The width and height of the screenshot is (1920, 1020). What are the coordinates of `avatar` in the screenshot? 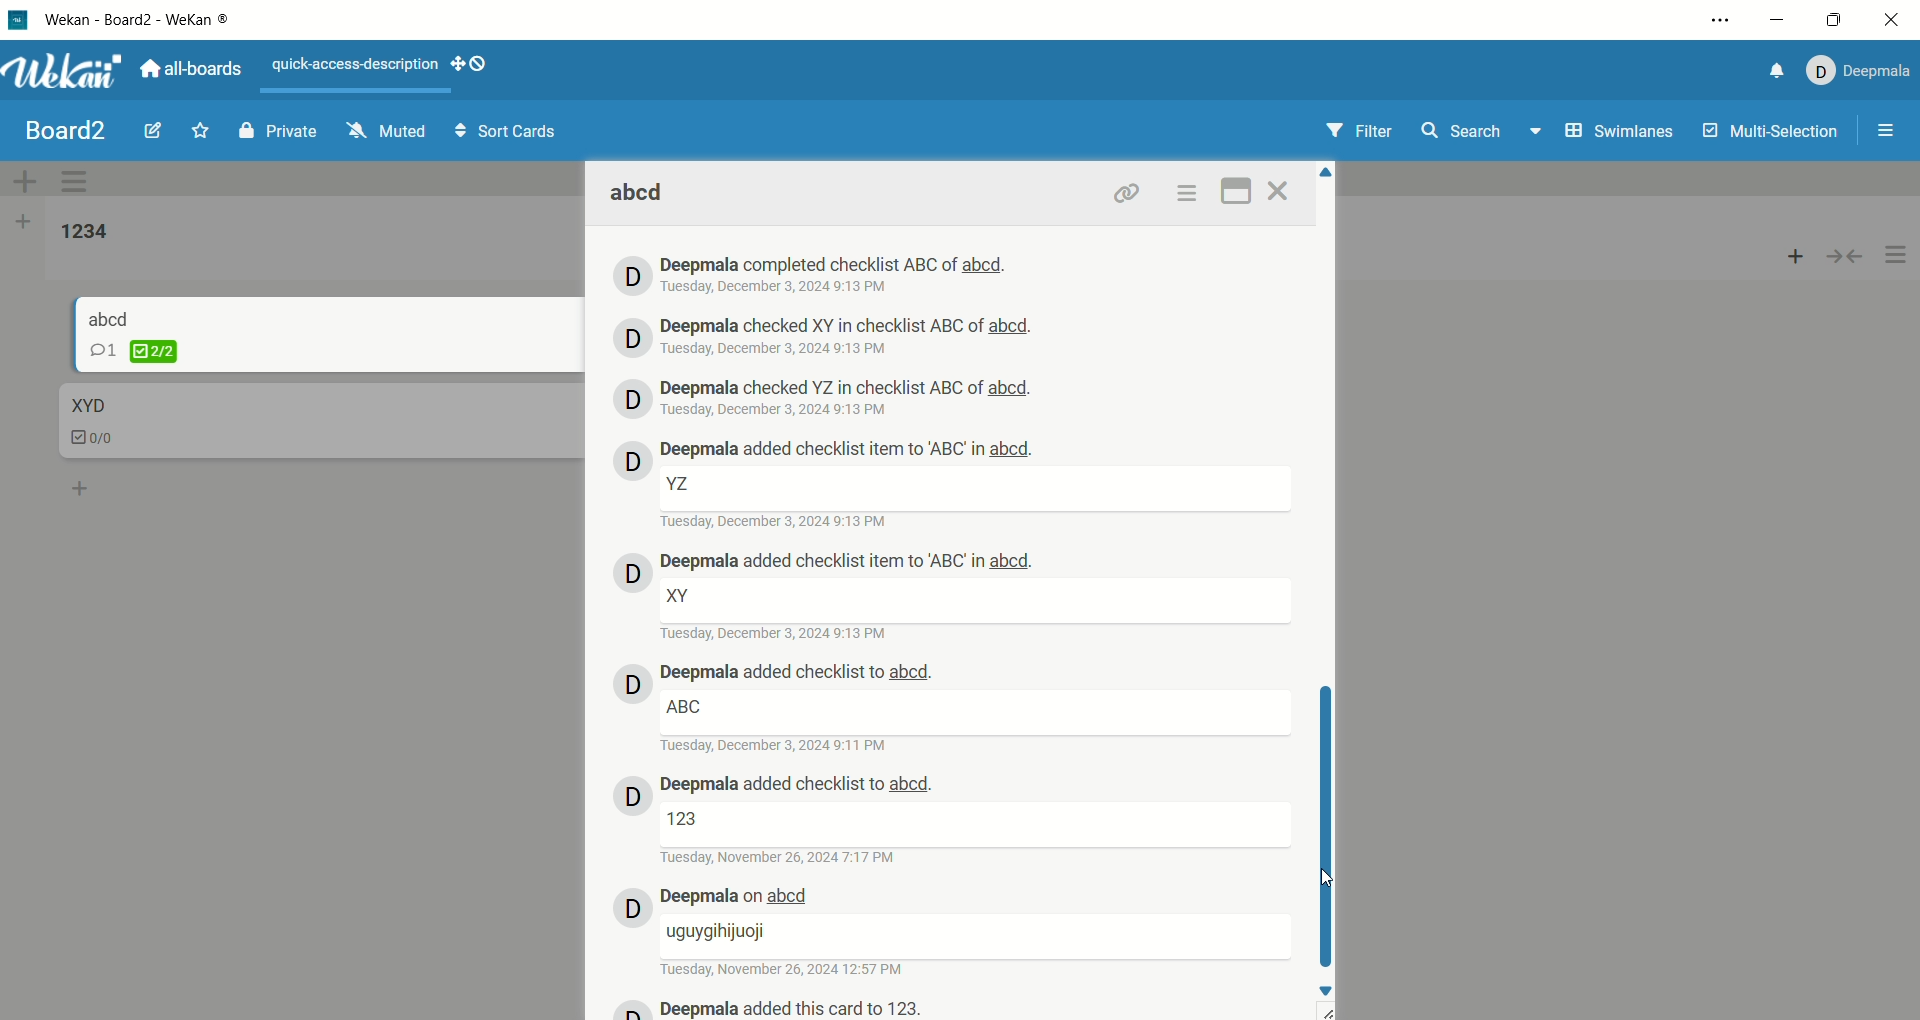 It's located at (633, 683).